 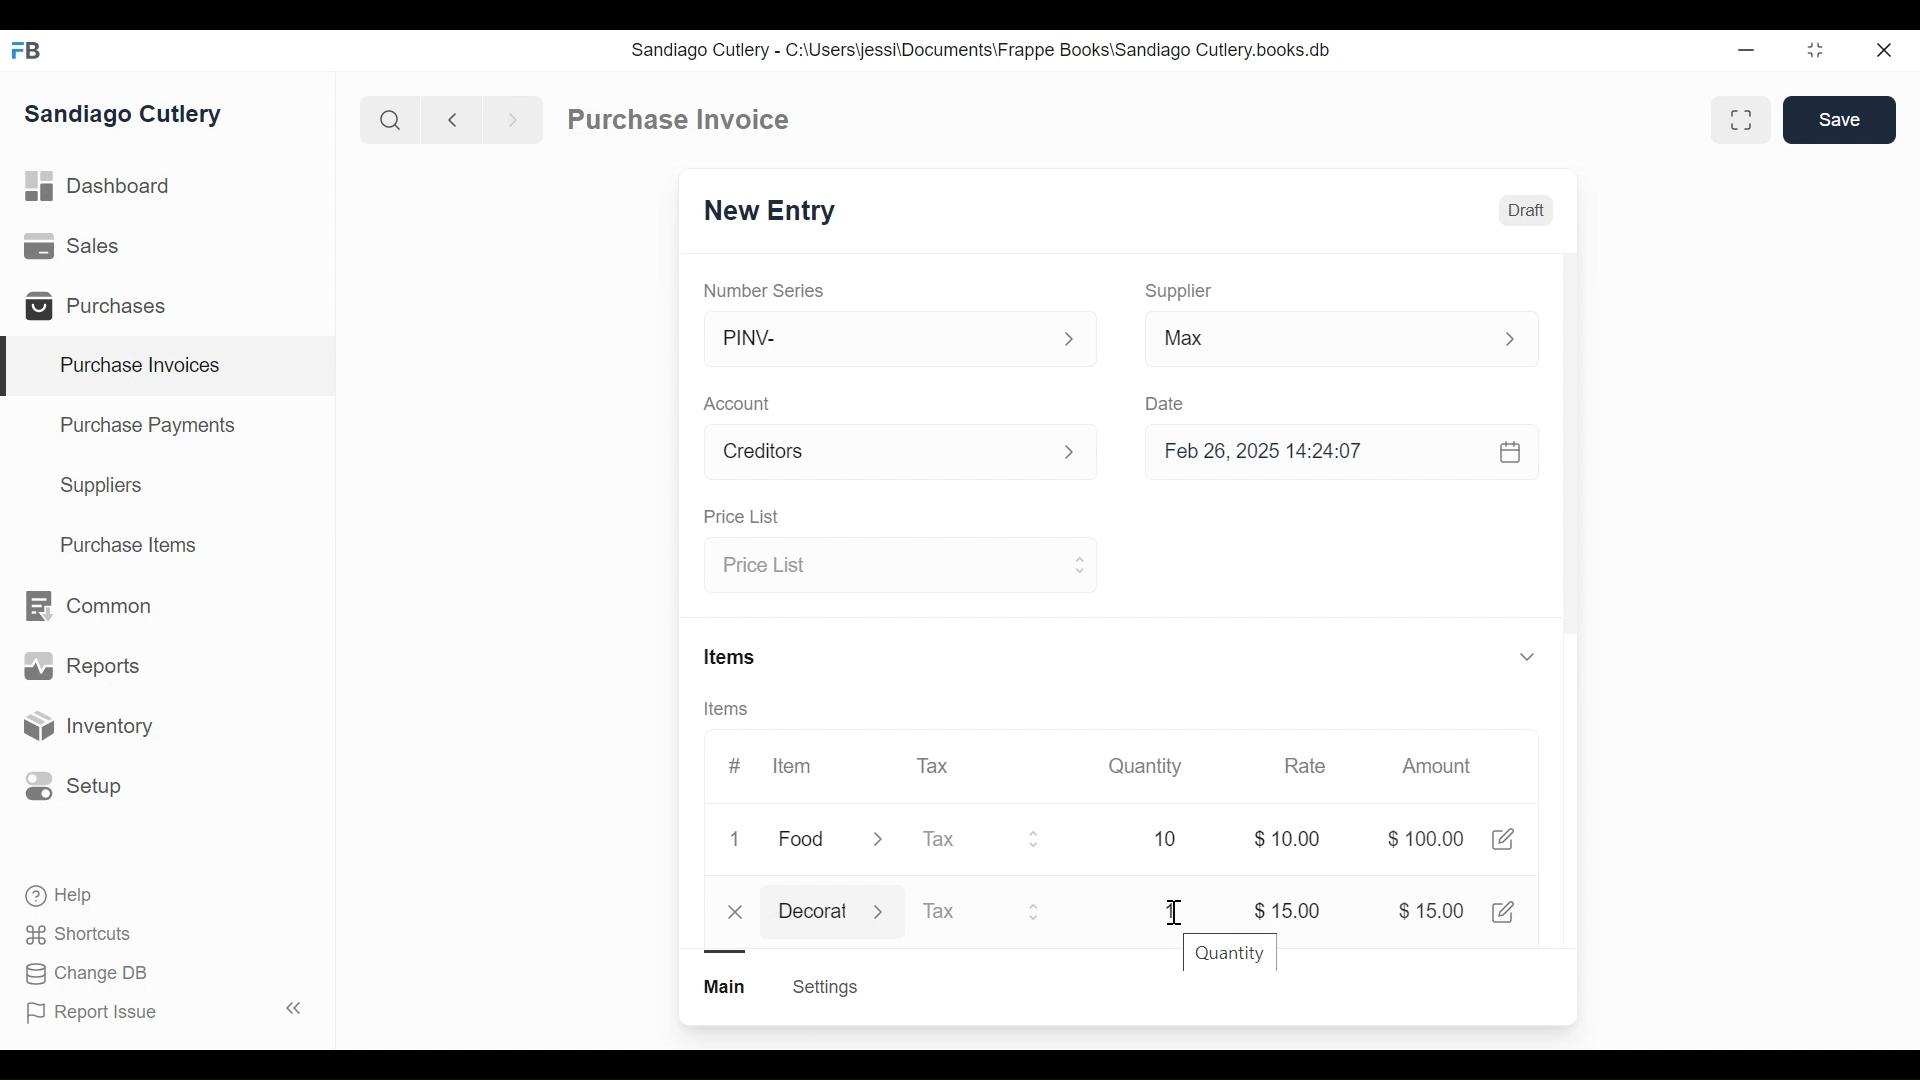 I want to click on Food, so click(x=805, y=841).